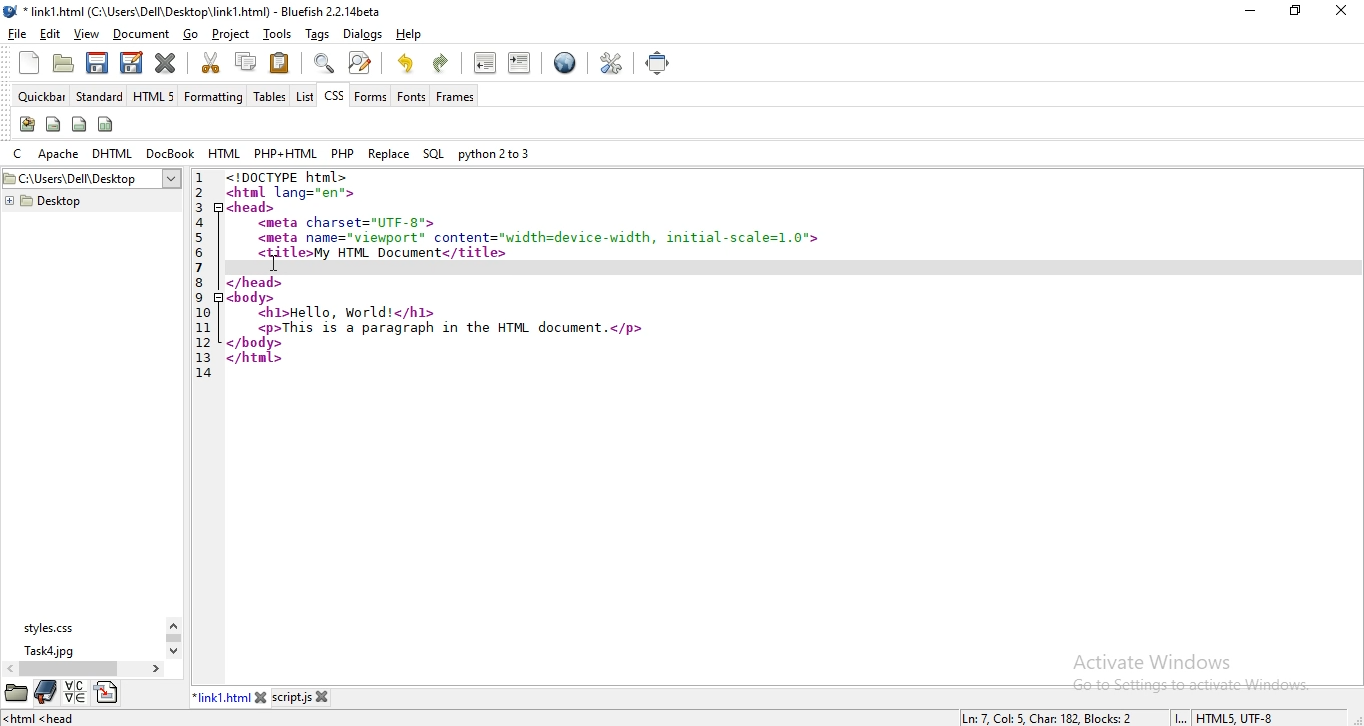 Image resolution: width=1364 pixels, height=726 pixels. What do you see at coordinates (1179, 718) in the screenshot?
I see `INS` at bounding box center [1179, 718].